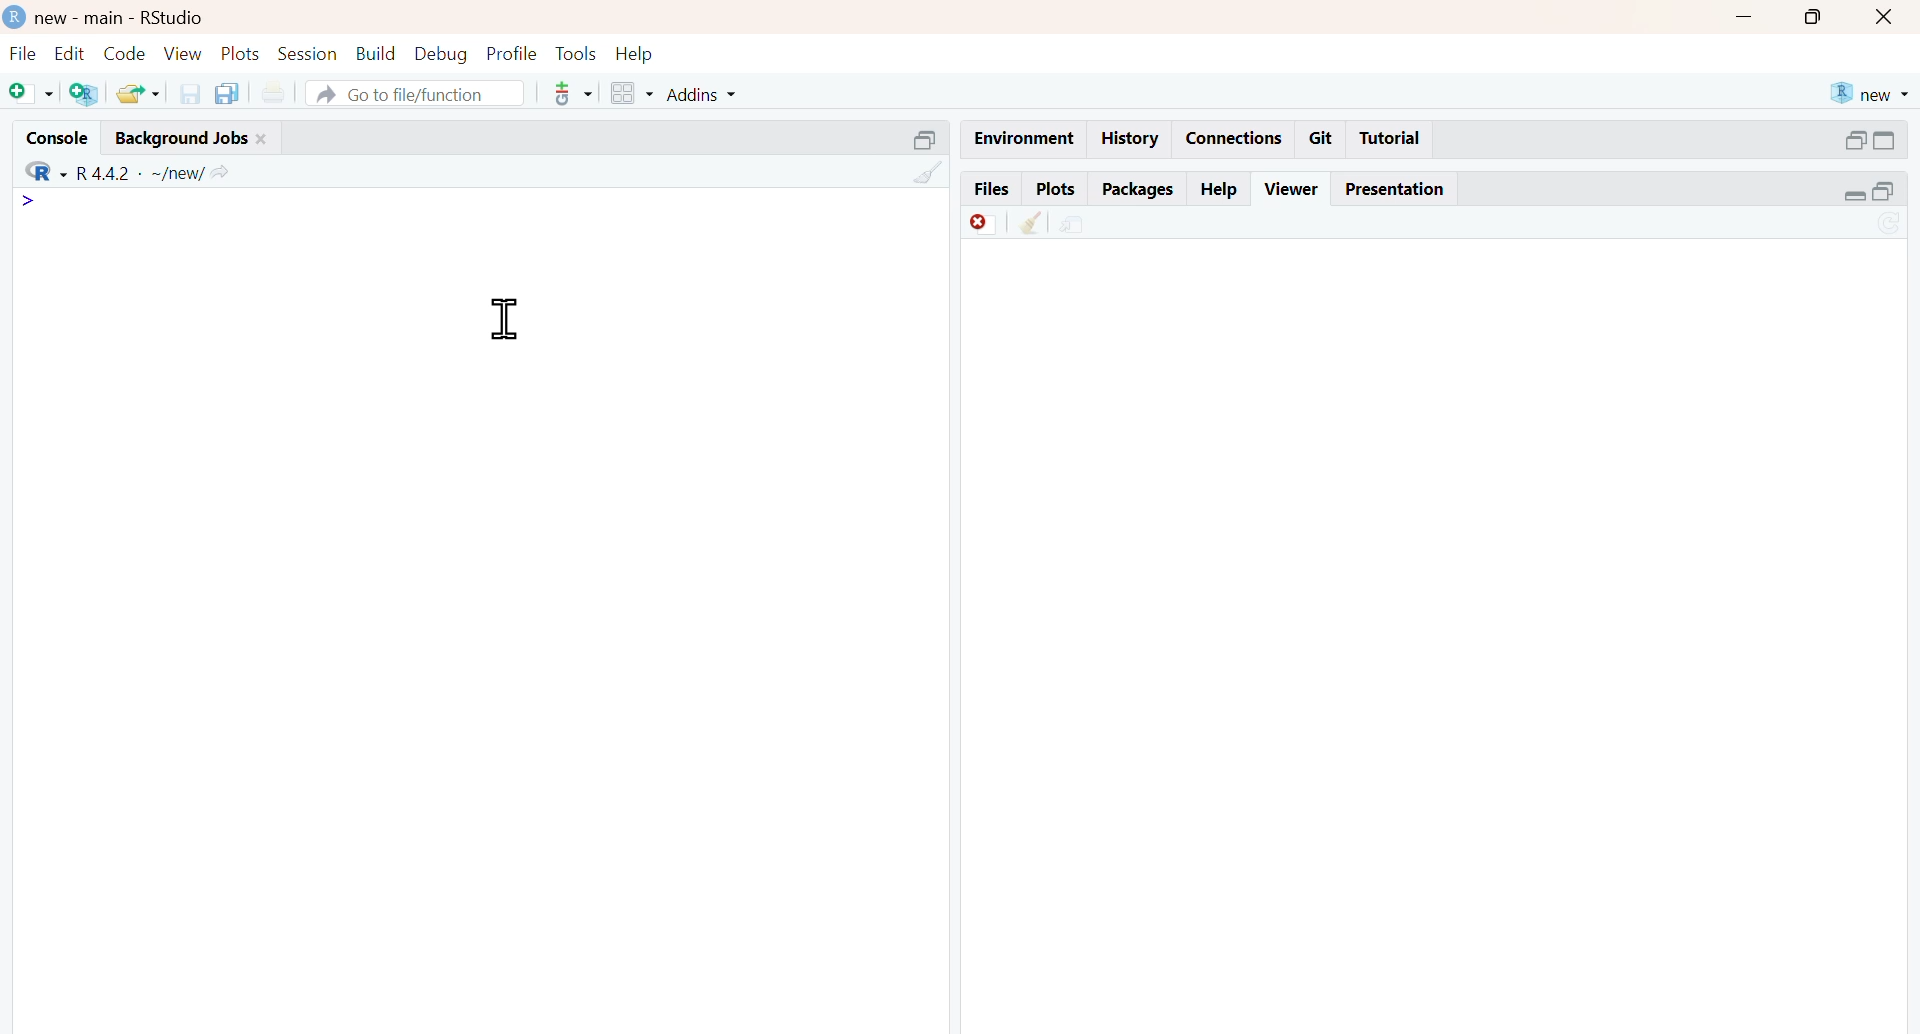  I want to click on new - main - RStudio, so click(122, 20).